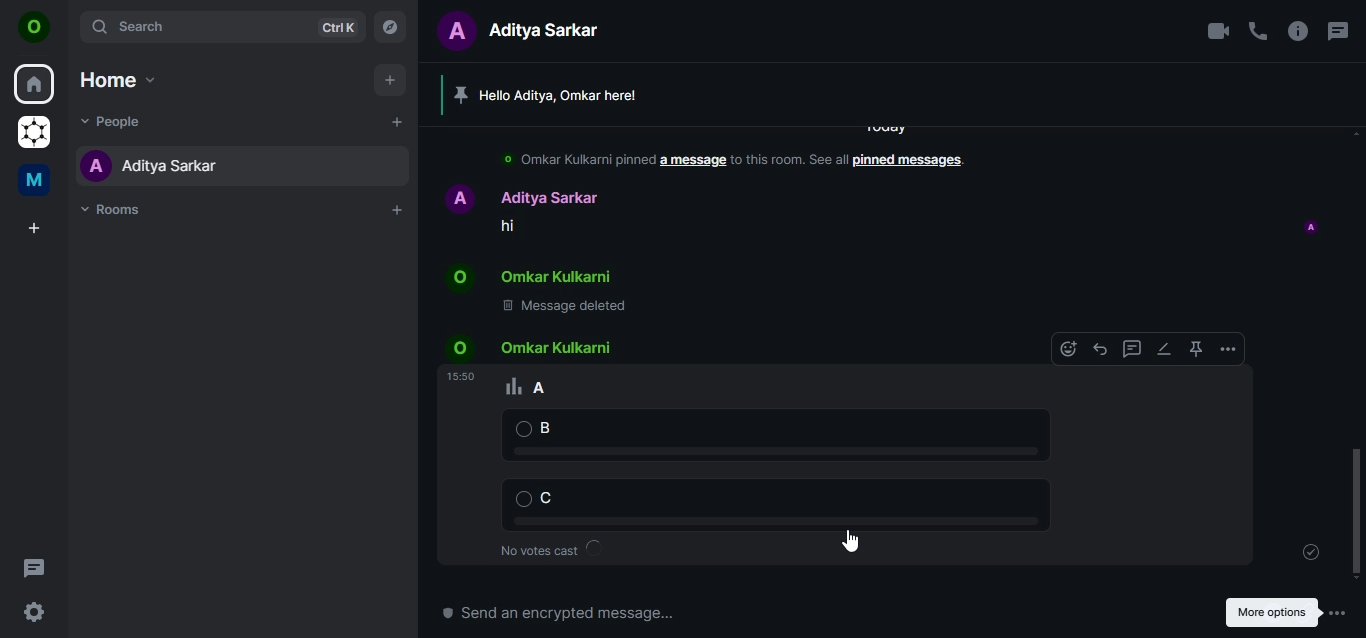 The image size is (1366, 638). I want to click on graoheneos, so click(34, 134).